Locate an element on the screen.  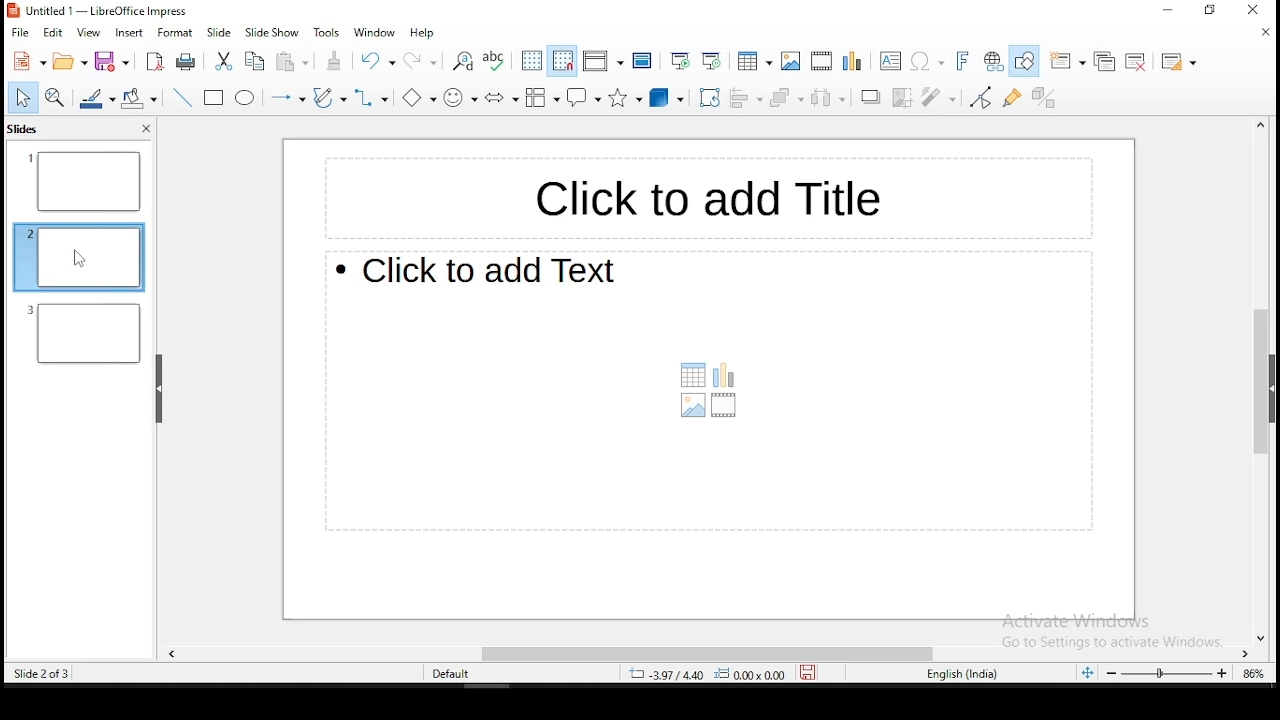
insert hyperlink is located at coordinates (991, 60).